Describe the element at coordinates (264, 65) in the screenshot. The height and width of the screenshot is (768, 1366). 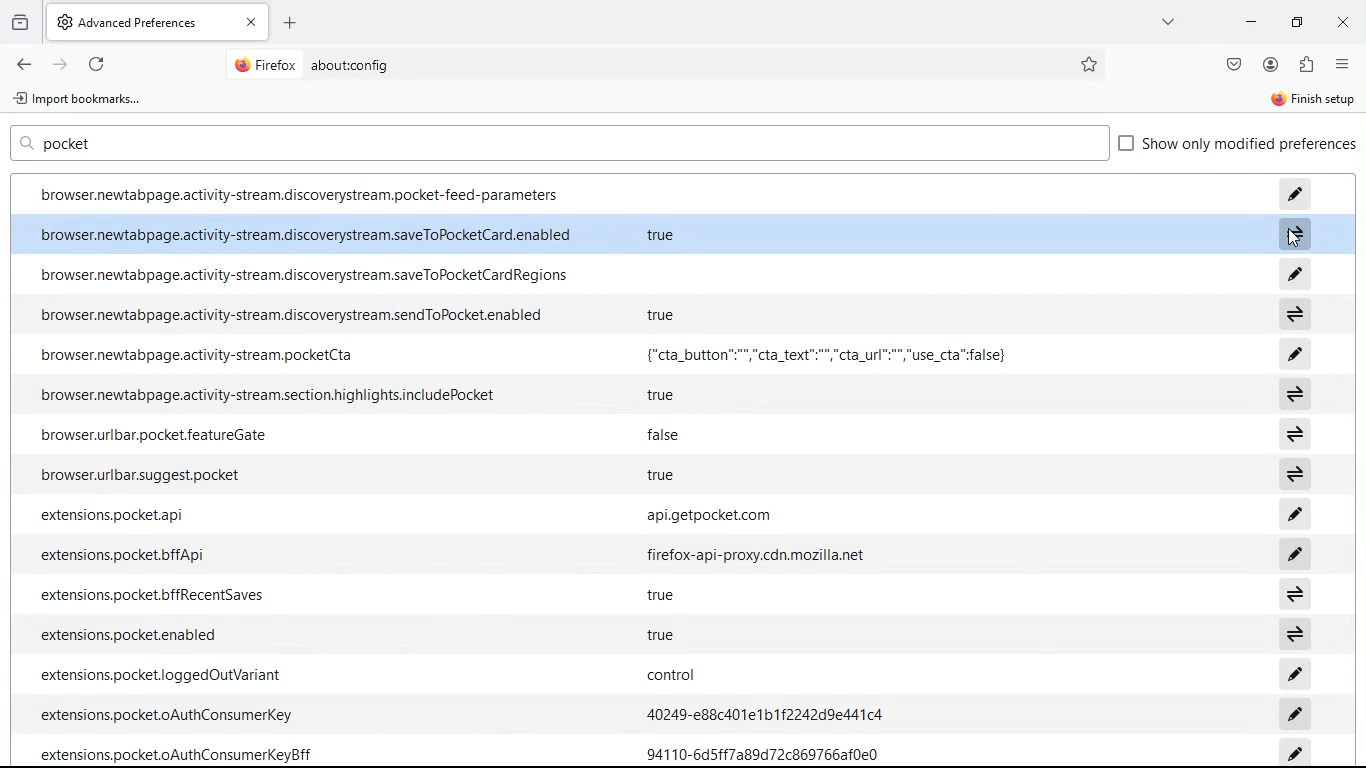
I see `@ Firefox` at that location.